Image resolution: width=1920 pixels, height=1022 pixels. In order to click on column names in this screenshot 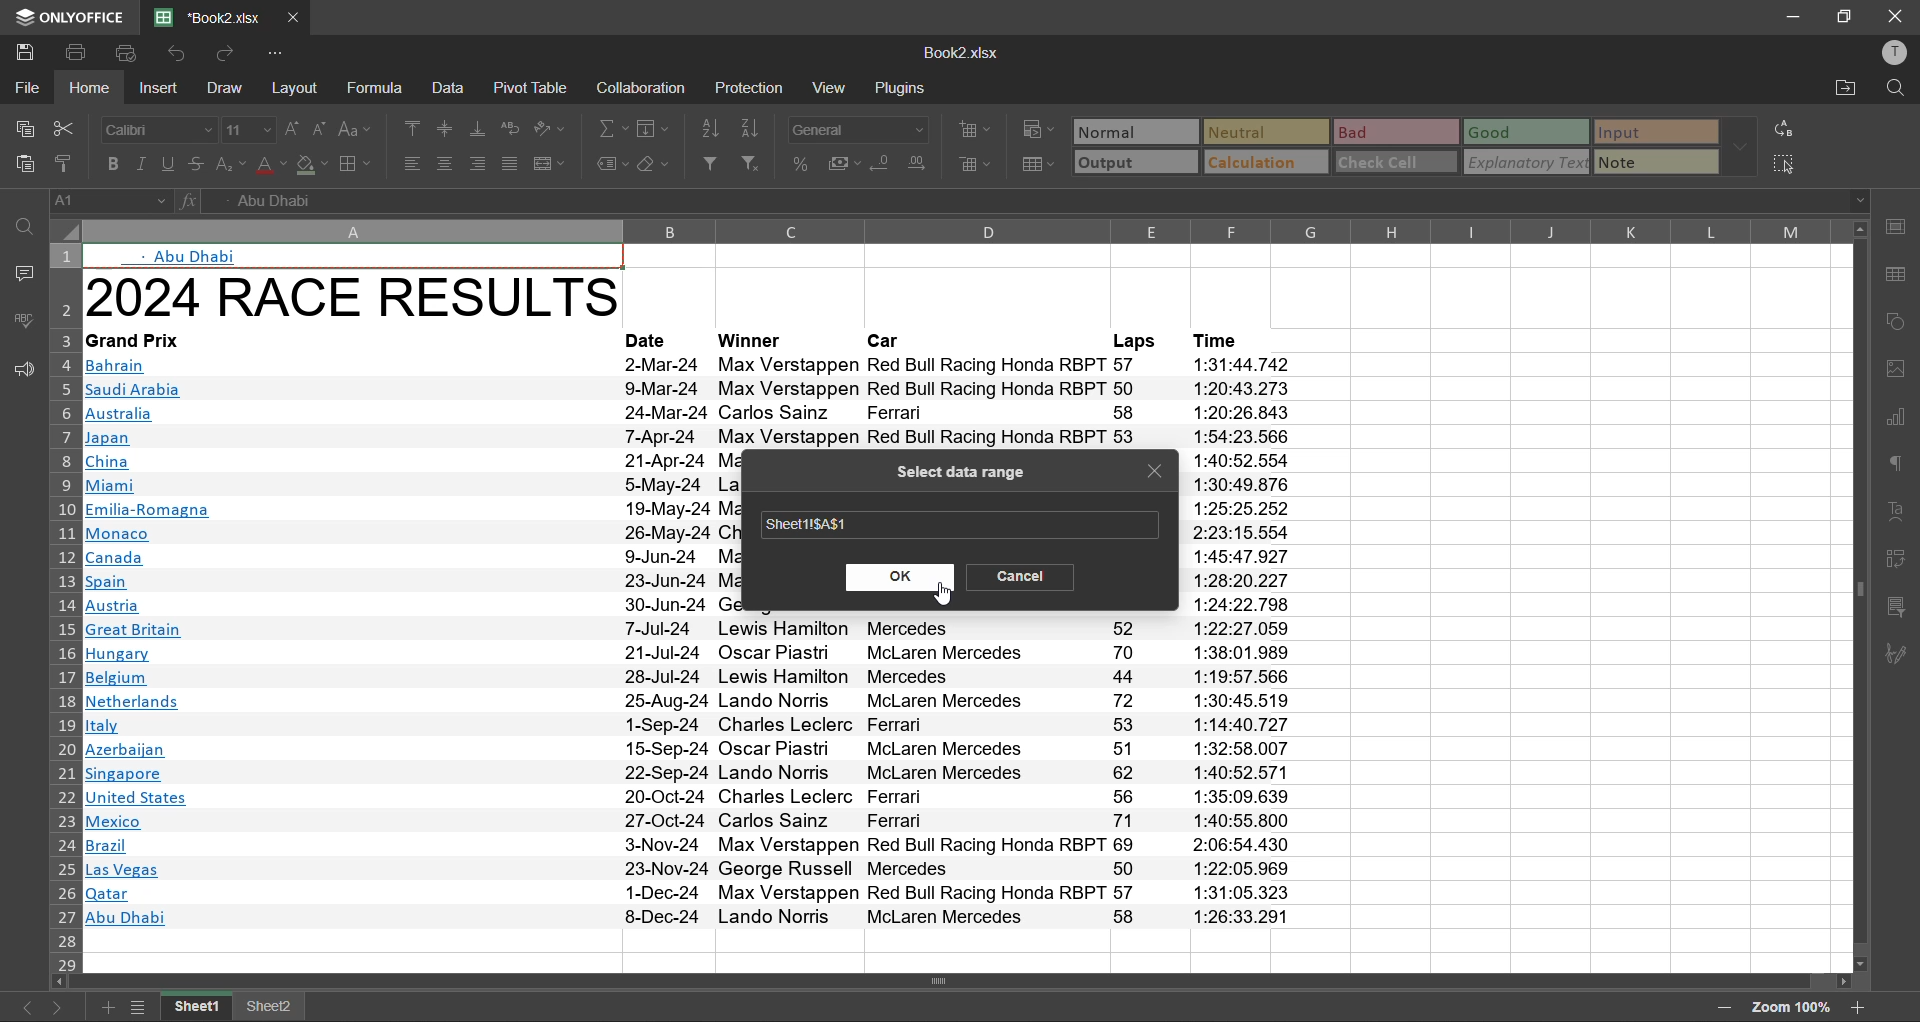, I will do `click(950, 230)`.